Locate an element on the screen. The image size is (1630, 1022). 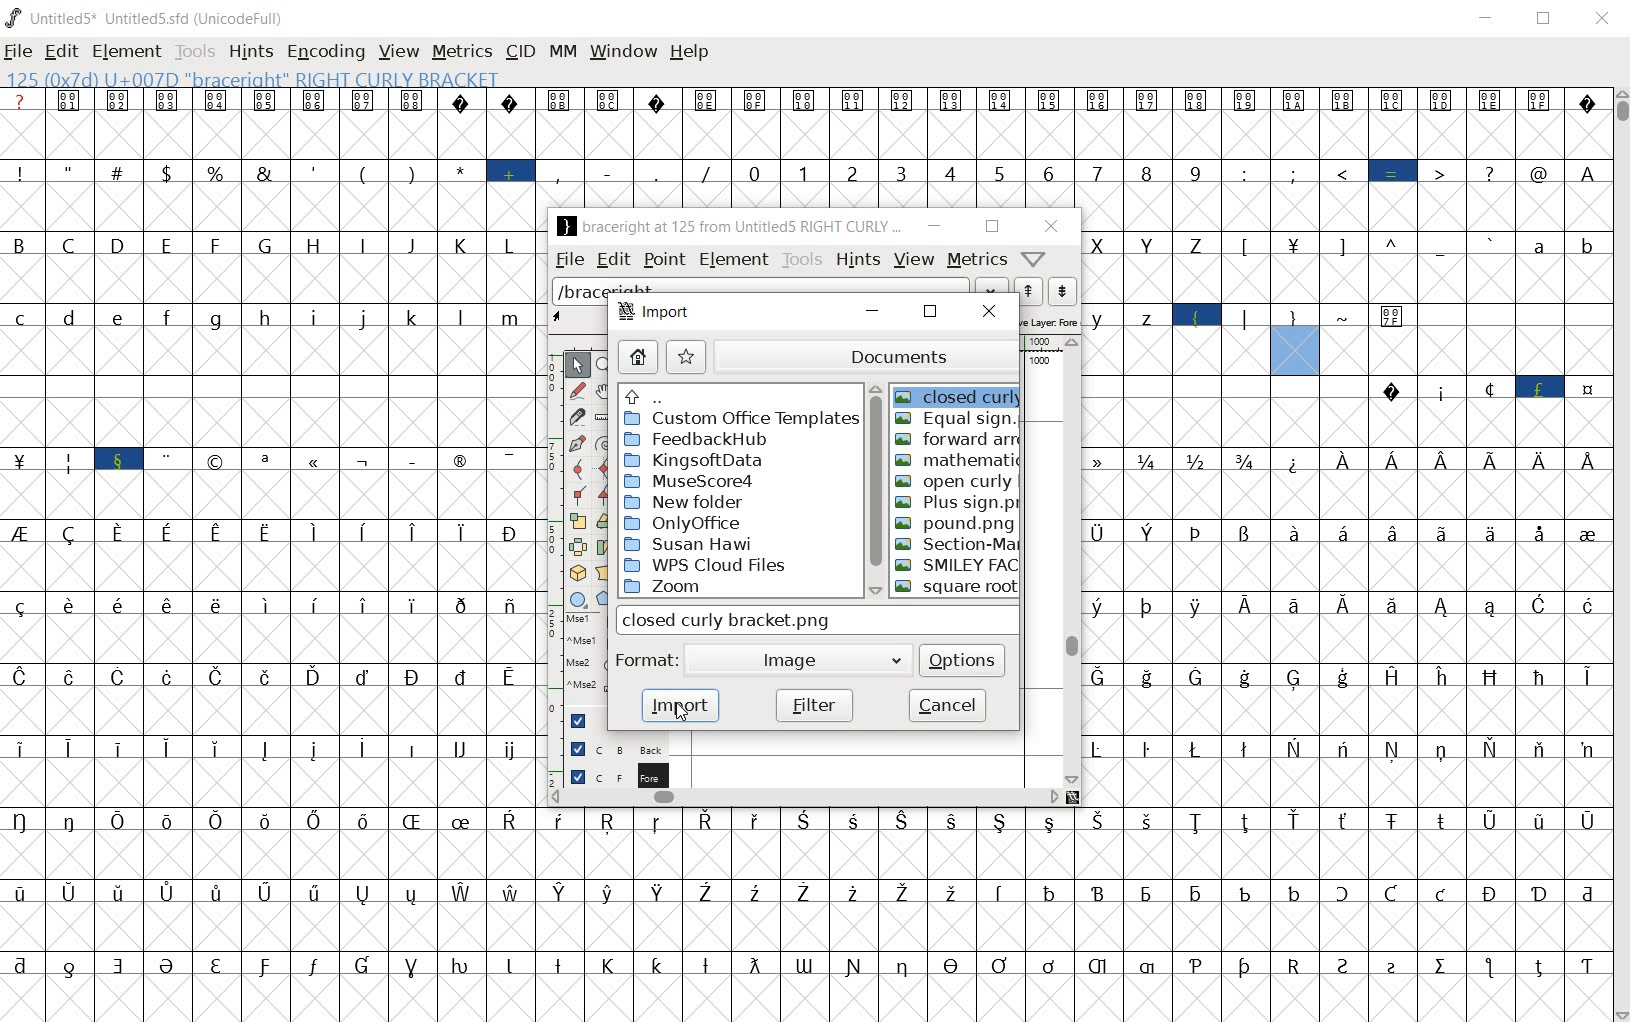
FeedbackHub is located at coordinates (697, 441).